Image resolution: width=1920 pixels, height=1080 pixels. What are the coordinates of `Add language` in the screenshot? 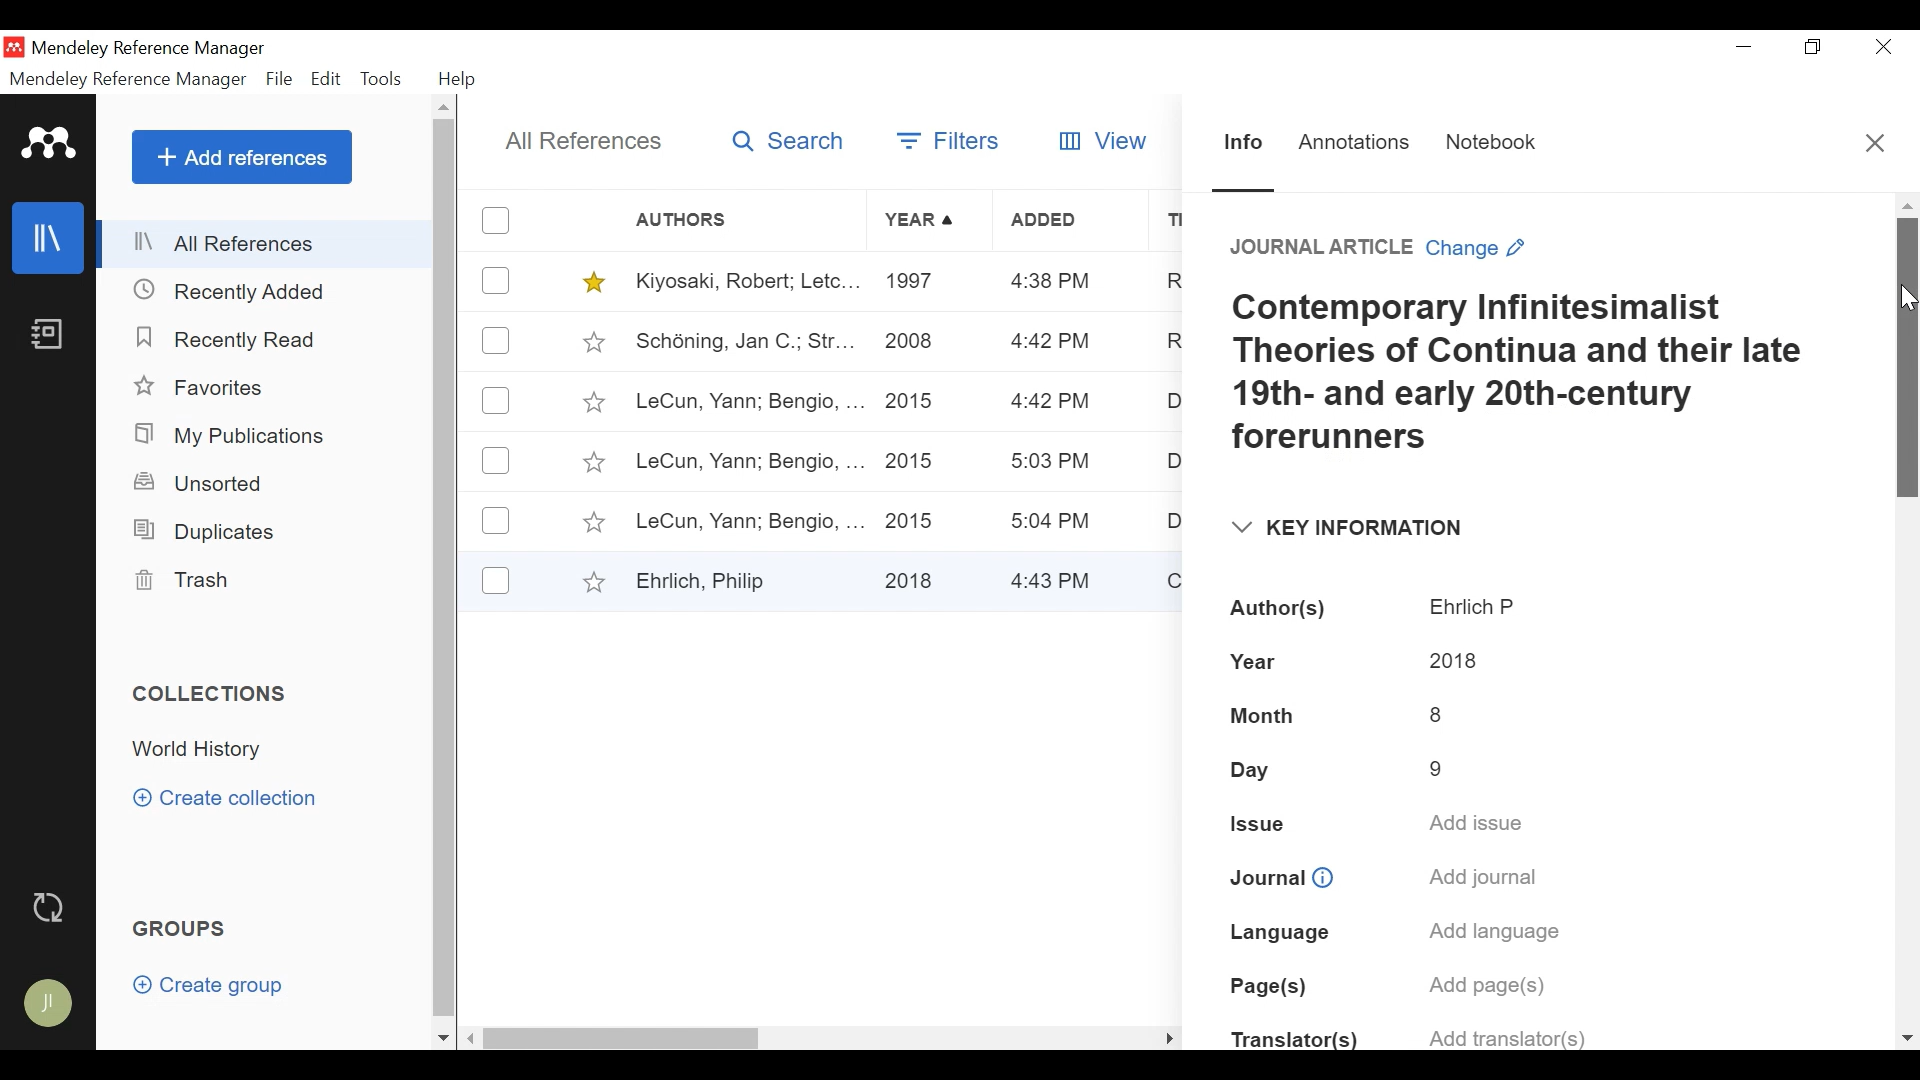 It's located at (1493, 935).